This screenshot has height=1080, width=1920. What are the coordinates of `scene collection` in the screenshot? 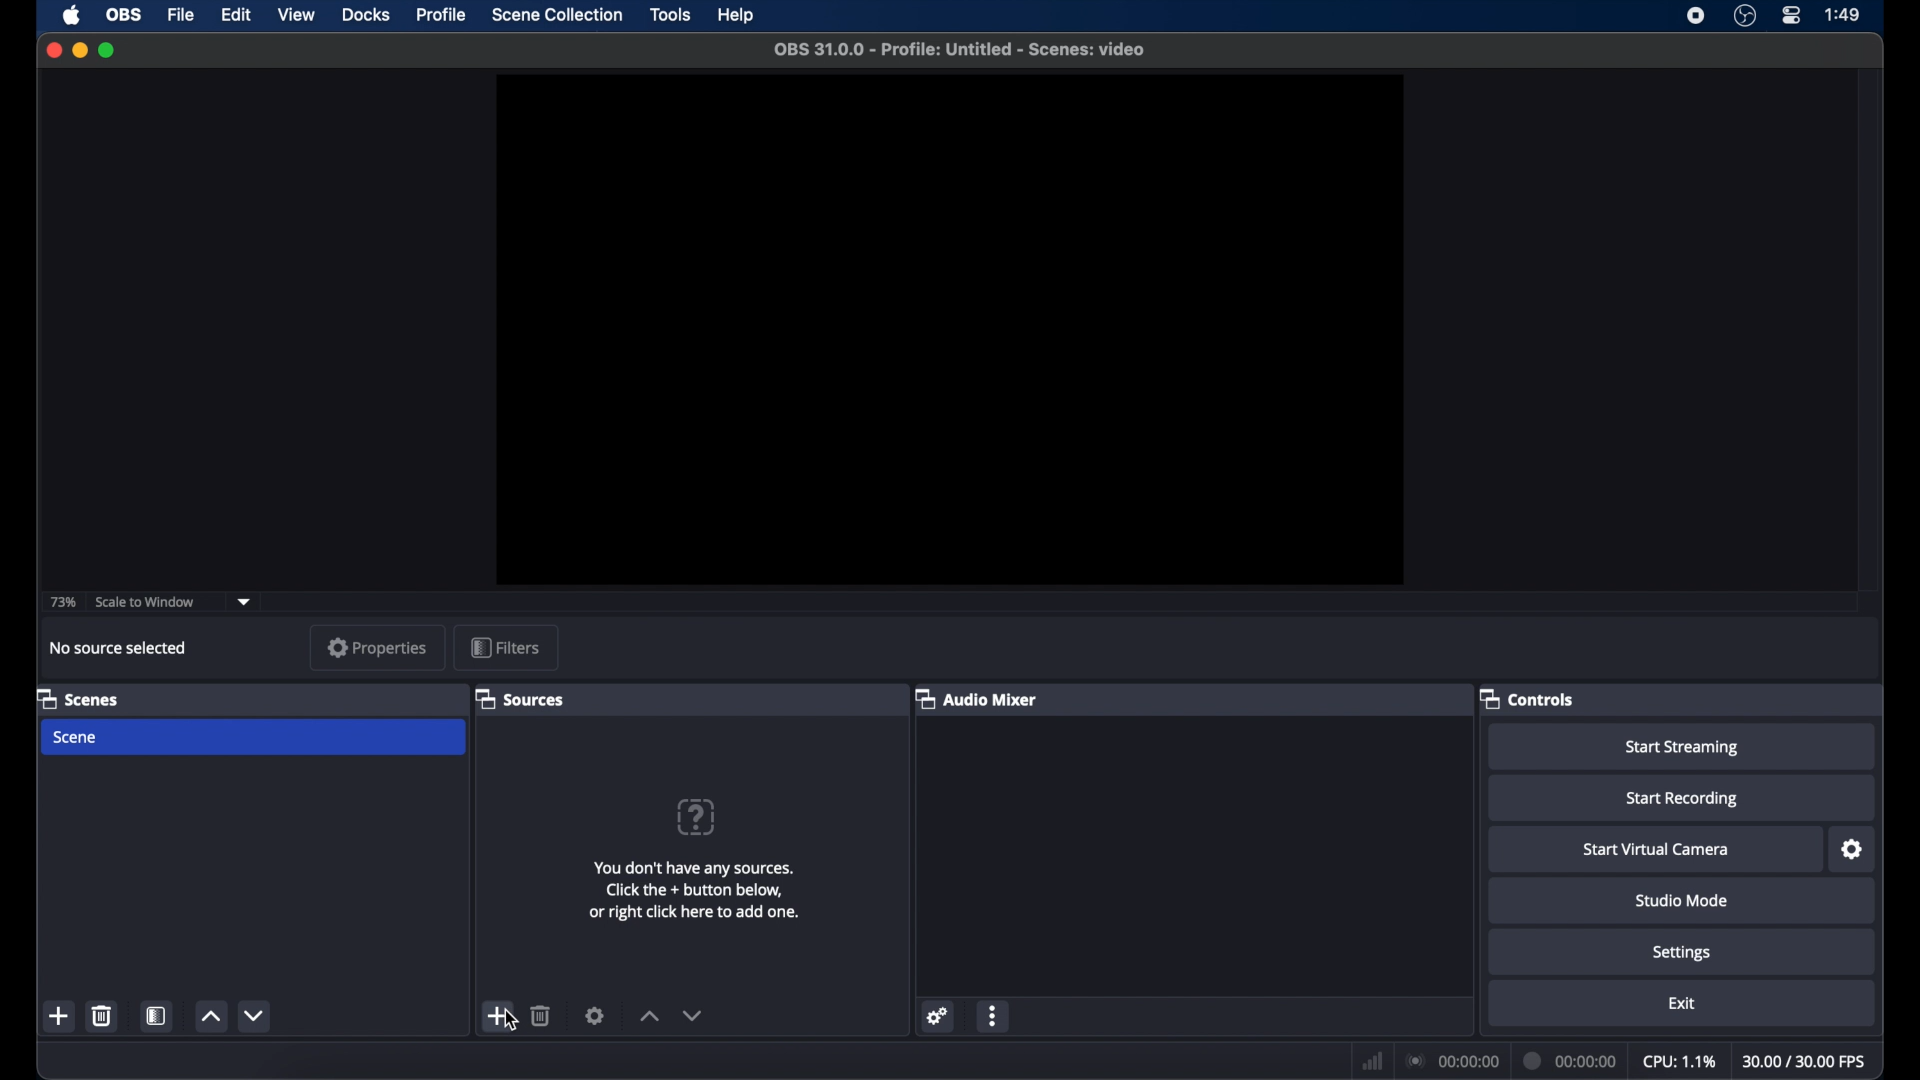 It's located at (557, 14).